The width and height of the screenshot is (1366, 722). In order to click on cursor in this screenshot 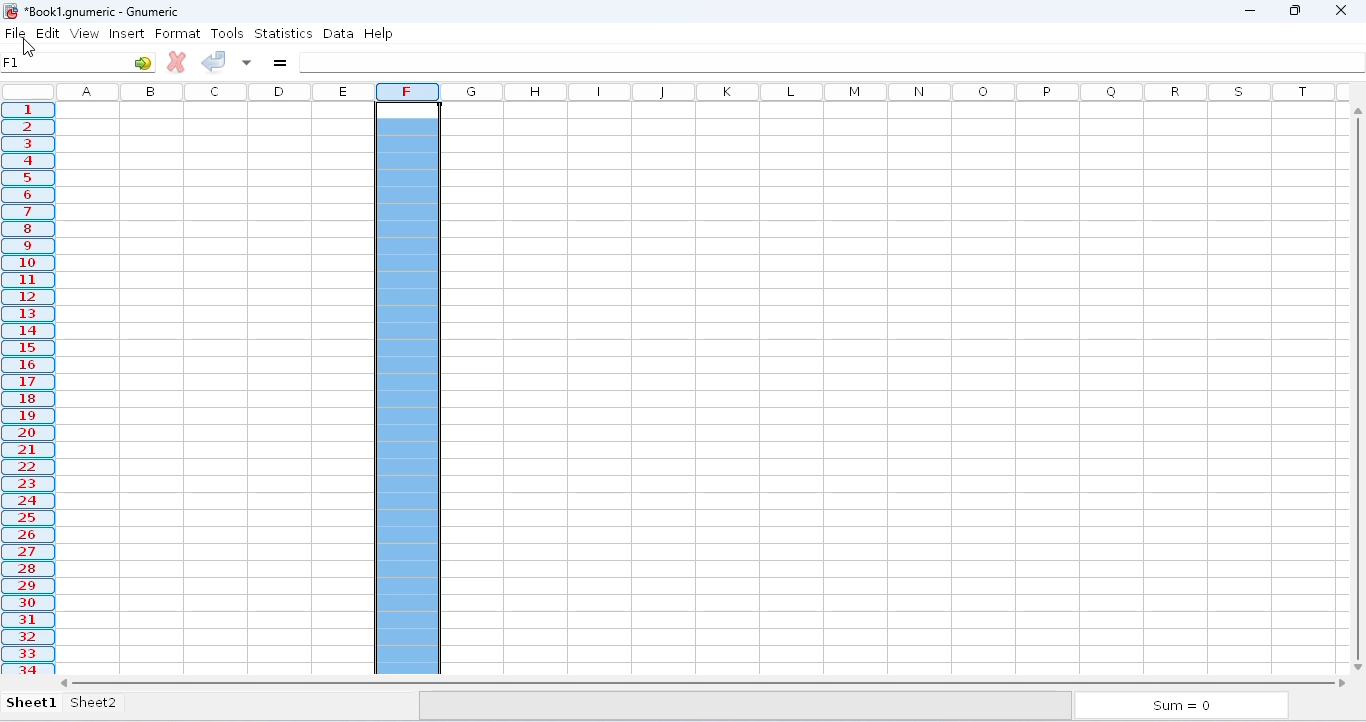, I will do `click(28, 48)`.